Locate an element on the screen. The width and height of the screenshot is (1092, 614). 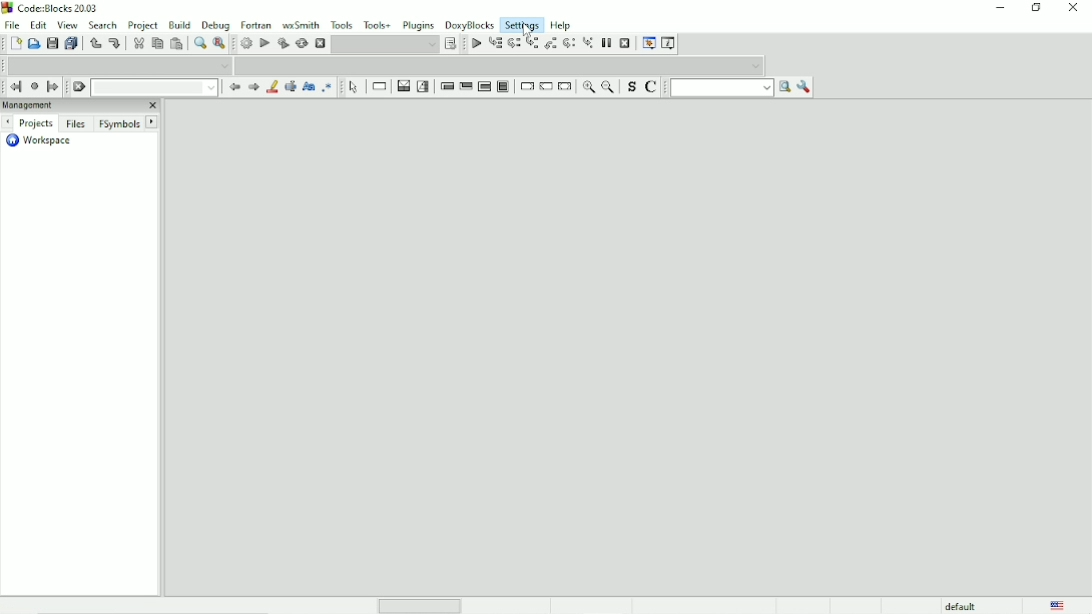
Cut is located at coordinates (138, 44).